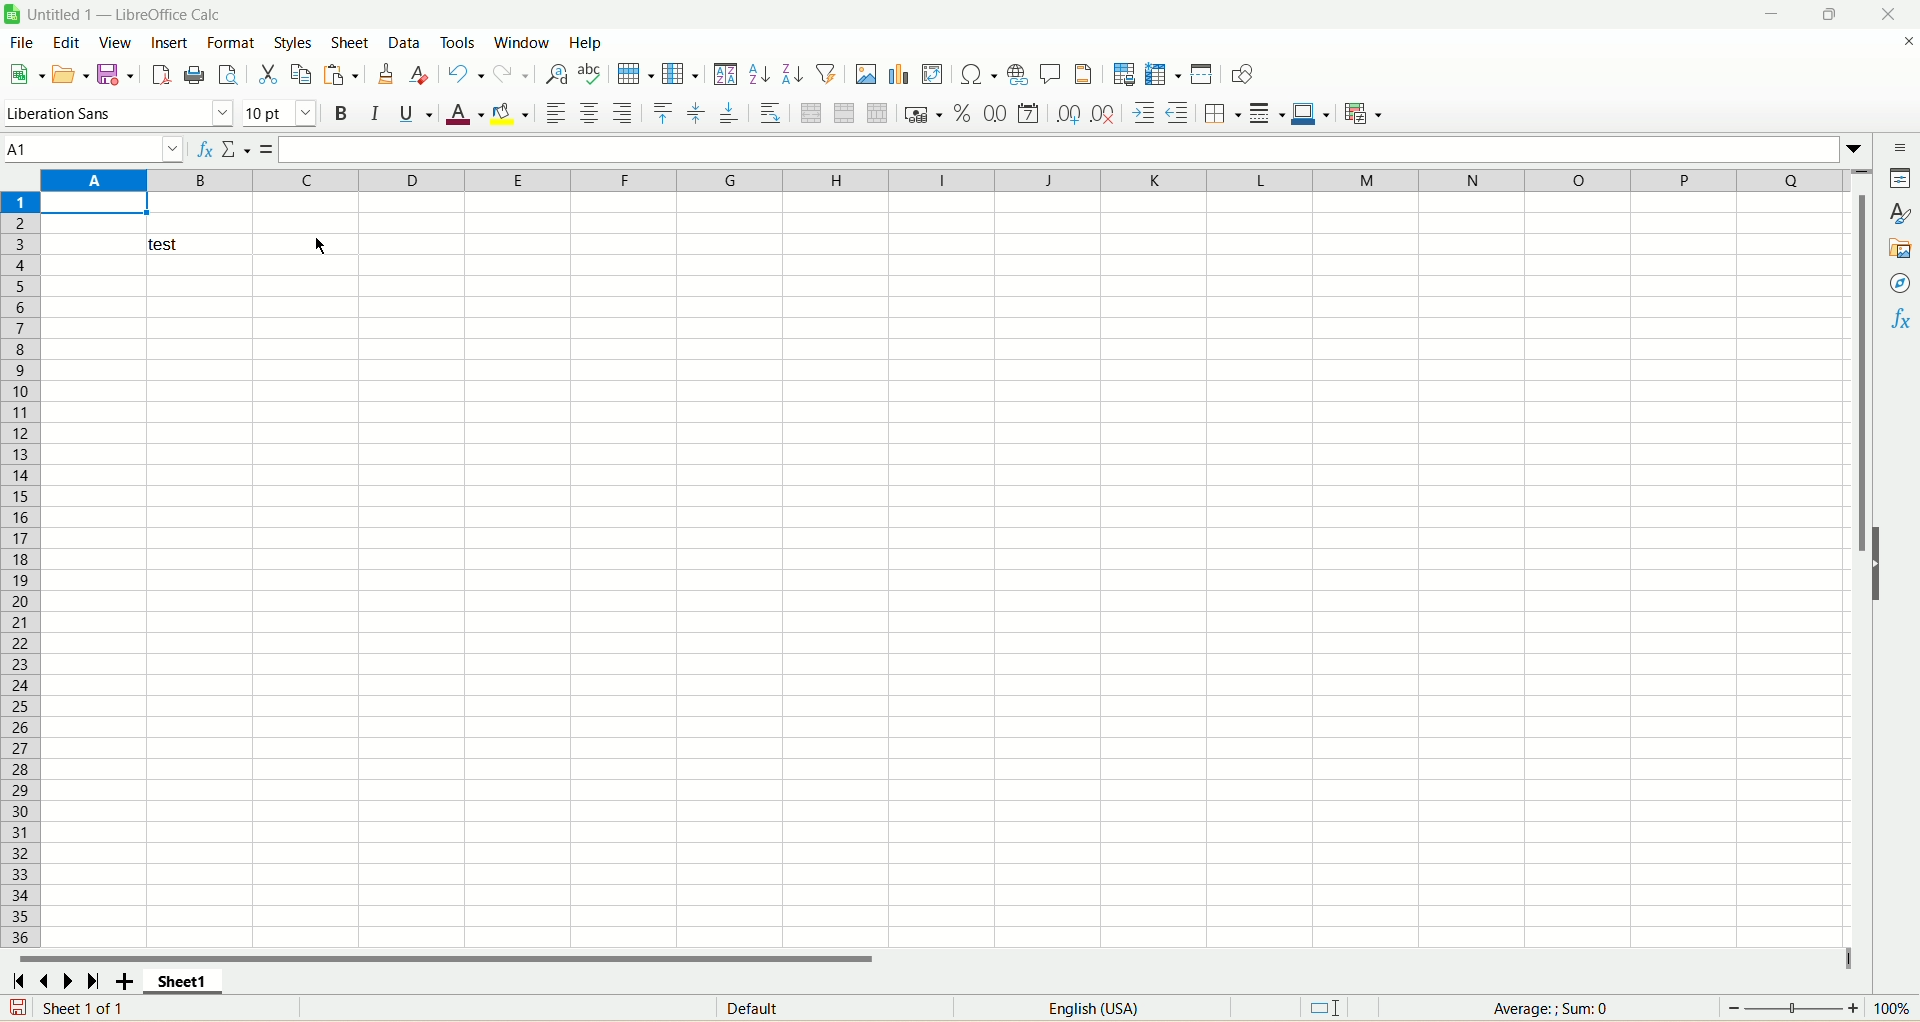 The height and width of the screenshot is (1022, 1920). What do you see at coordinates (1069, 114) in the screenshot?
I see `add decimal` at bounding box center [1069, 114].